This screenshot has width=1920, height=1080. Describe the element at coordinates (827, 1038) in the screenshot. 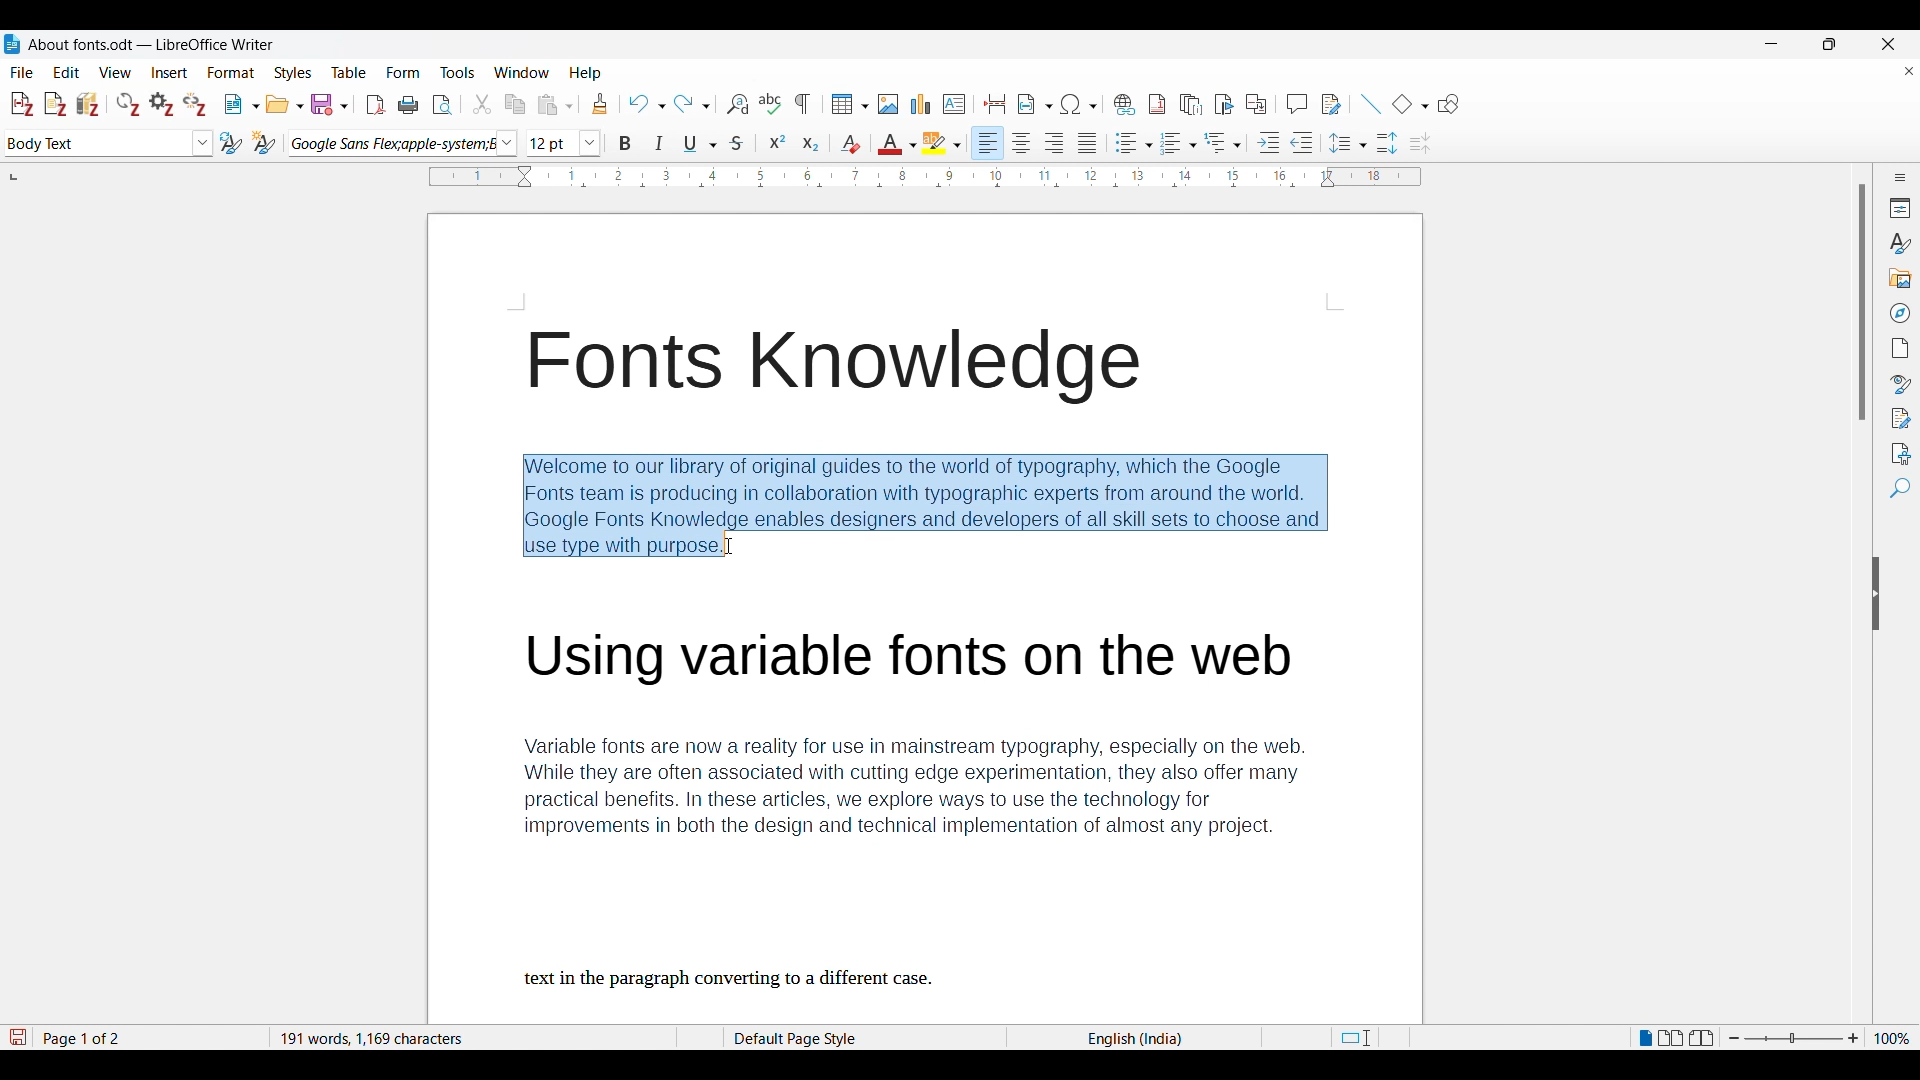

I see `Page style` at that location.